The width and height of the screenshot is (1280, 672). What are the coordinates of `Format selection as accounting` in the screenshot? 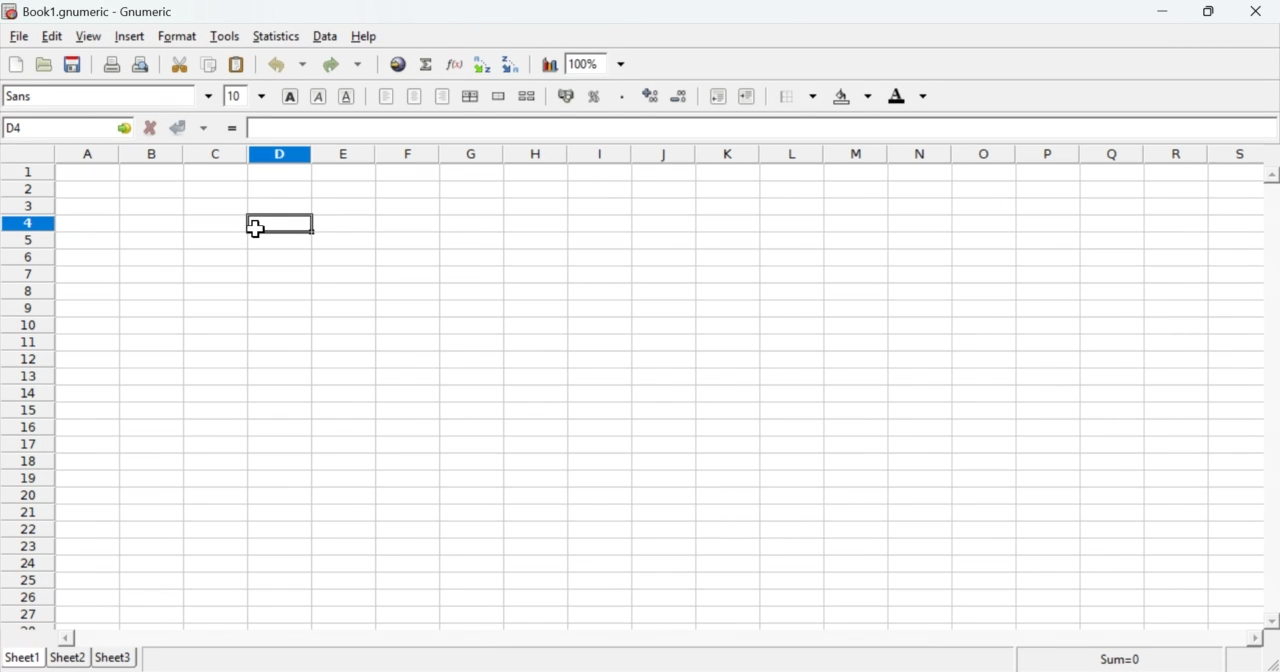 It's located at (565, 96).